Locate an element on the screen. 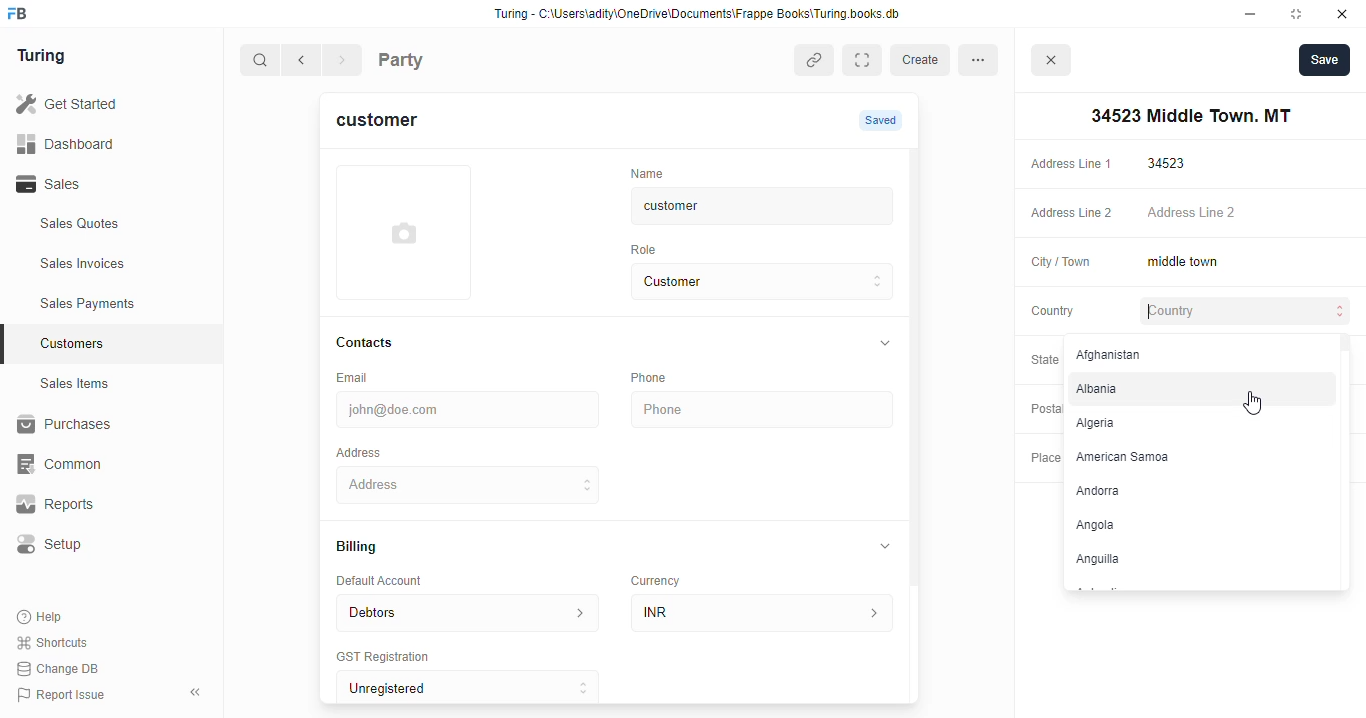 This screenshot has width=1366, height=718. City / Town is located at coordinates (1061, 264).